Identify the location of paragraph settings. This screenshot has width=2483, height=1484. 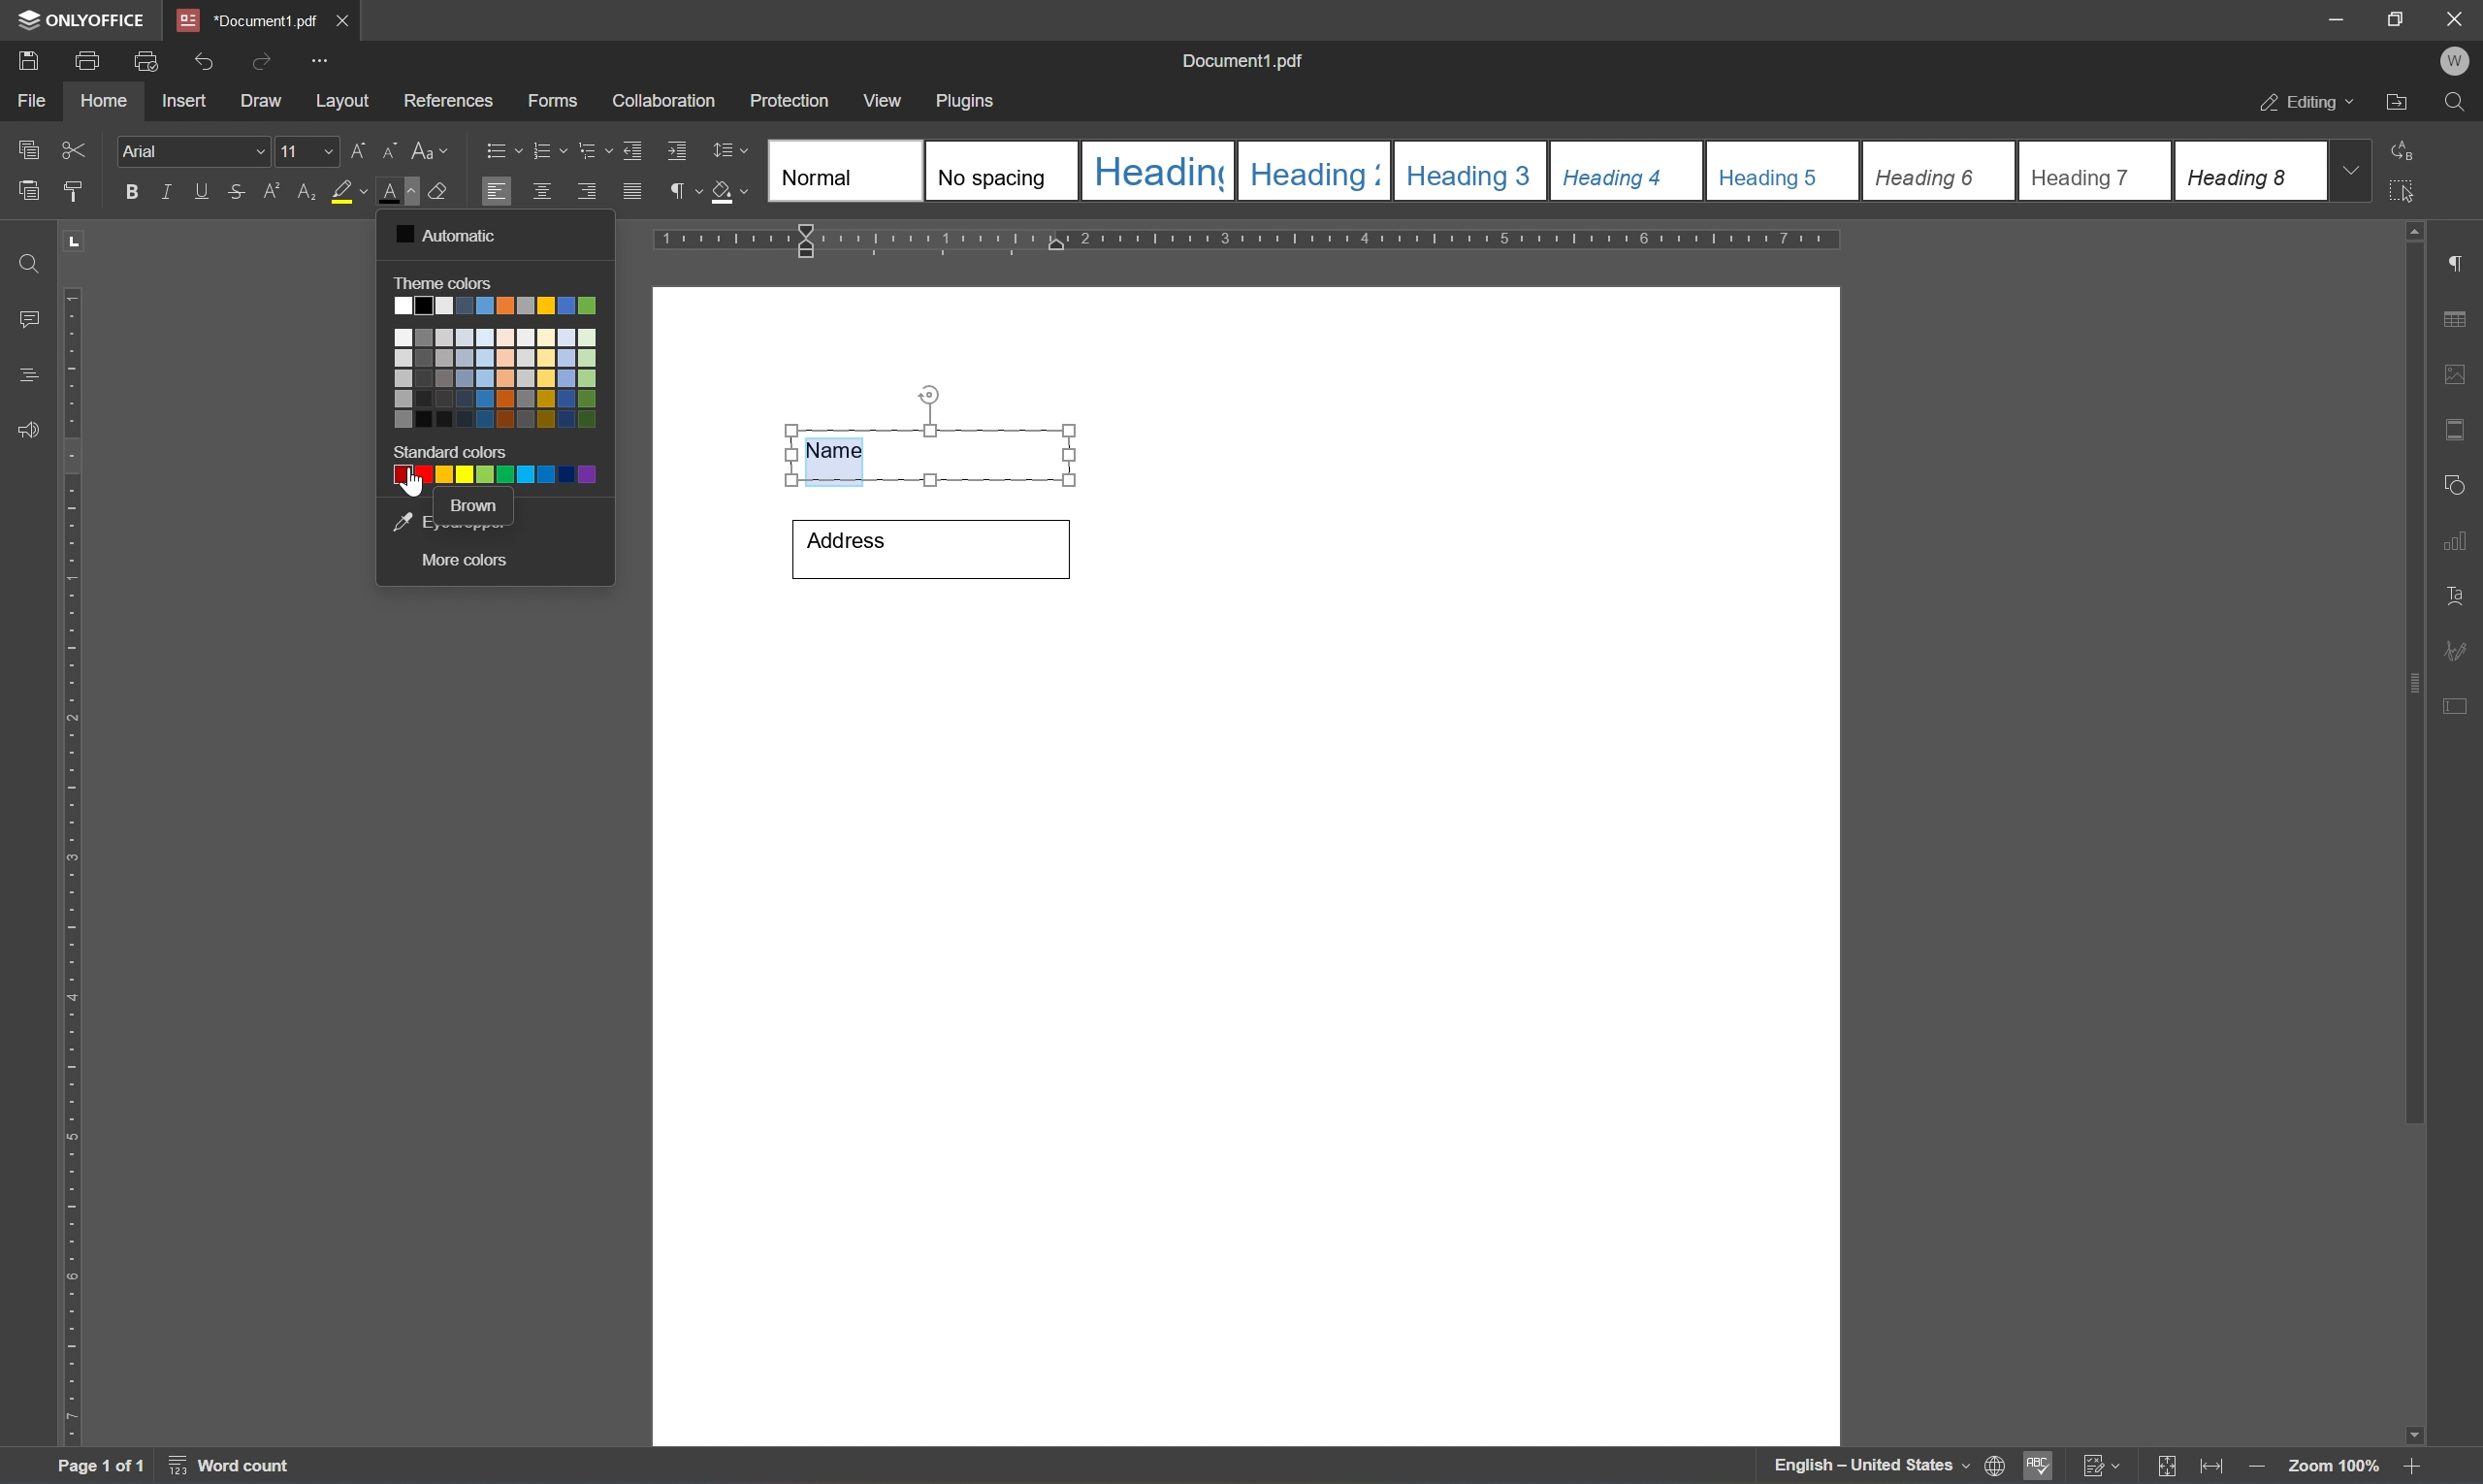
(2460, 259).